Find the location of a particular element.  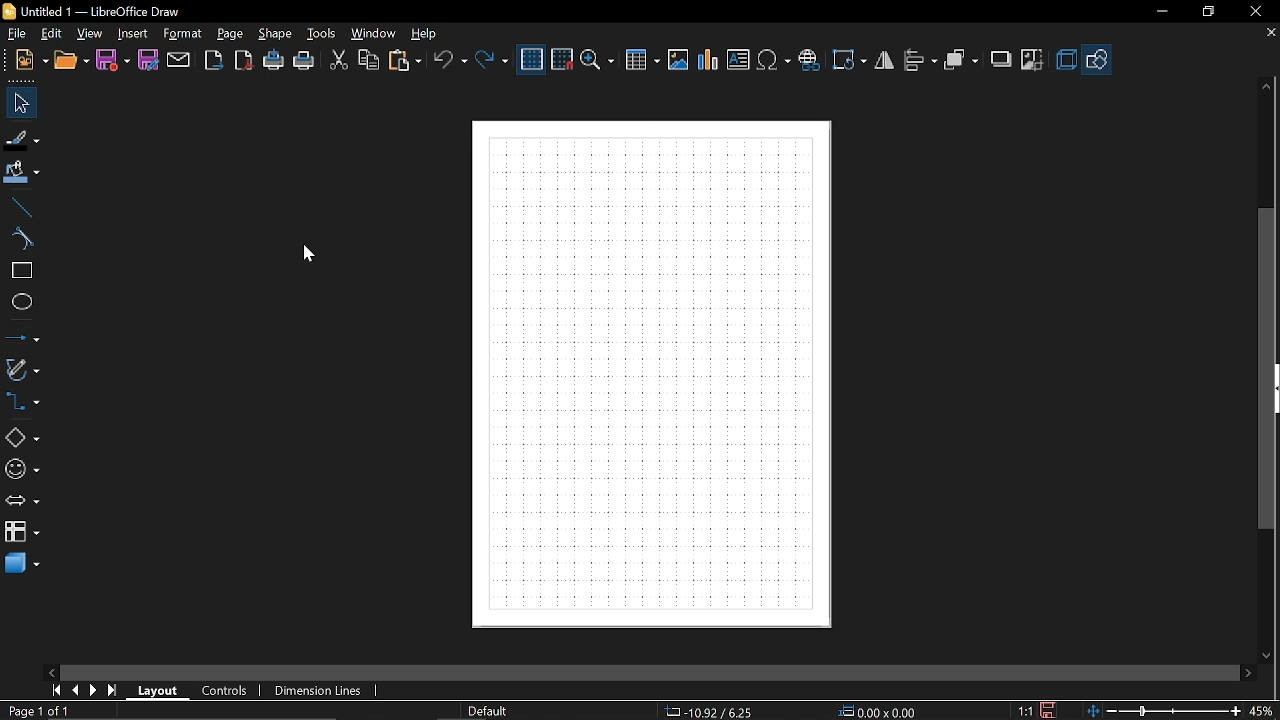

lines and arrows is located at coordinates (23, 338).